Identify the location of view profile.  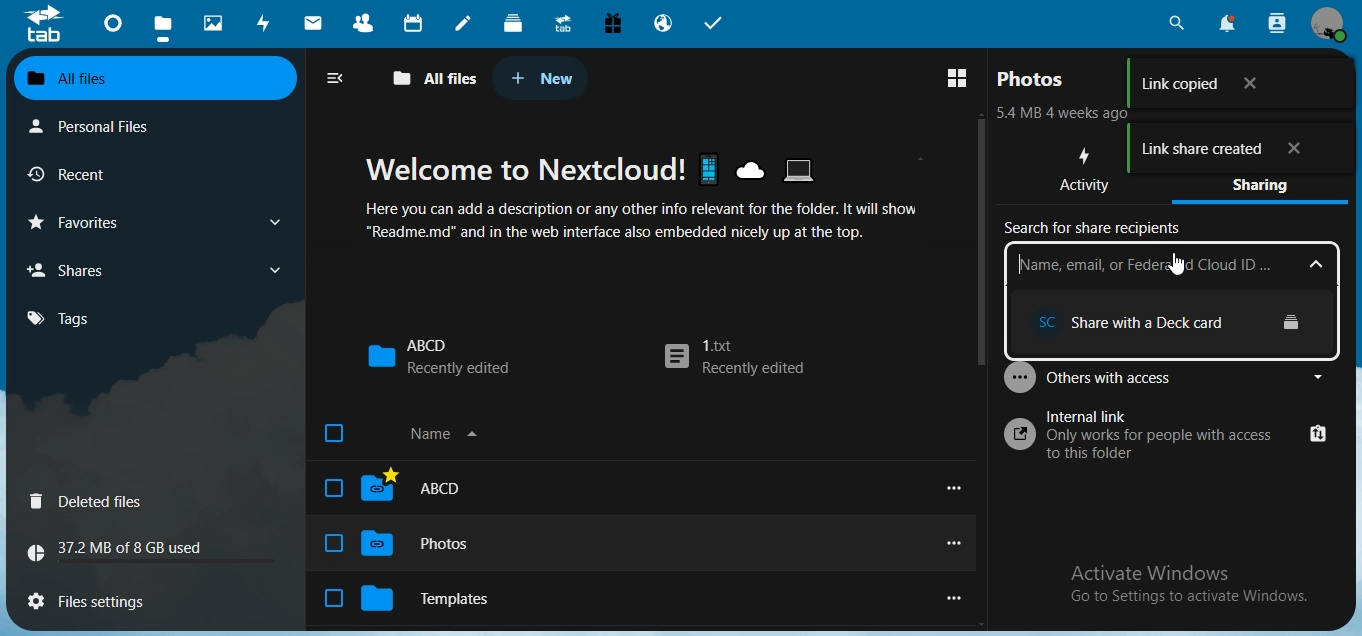
(1333, 26).